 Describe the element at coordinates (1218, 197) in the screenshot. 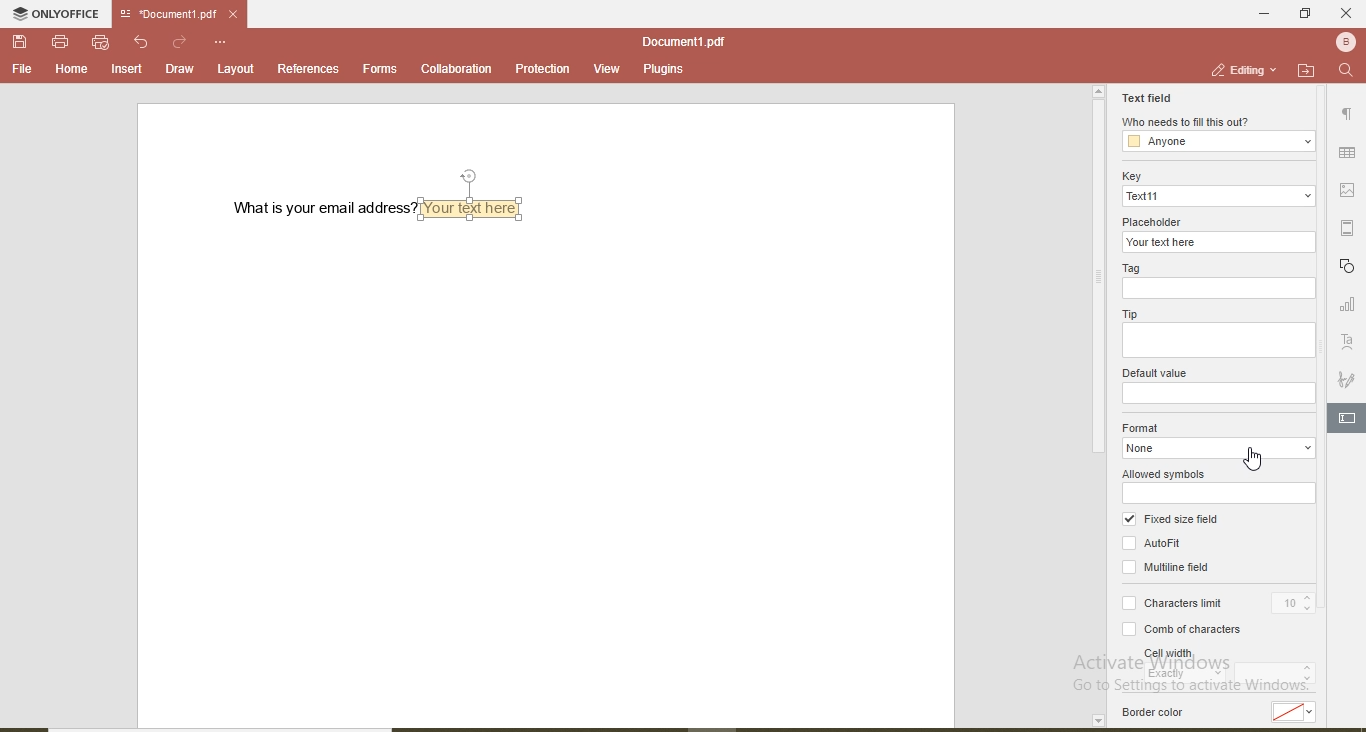

I see `text11` at that location.